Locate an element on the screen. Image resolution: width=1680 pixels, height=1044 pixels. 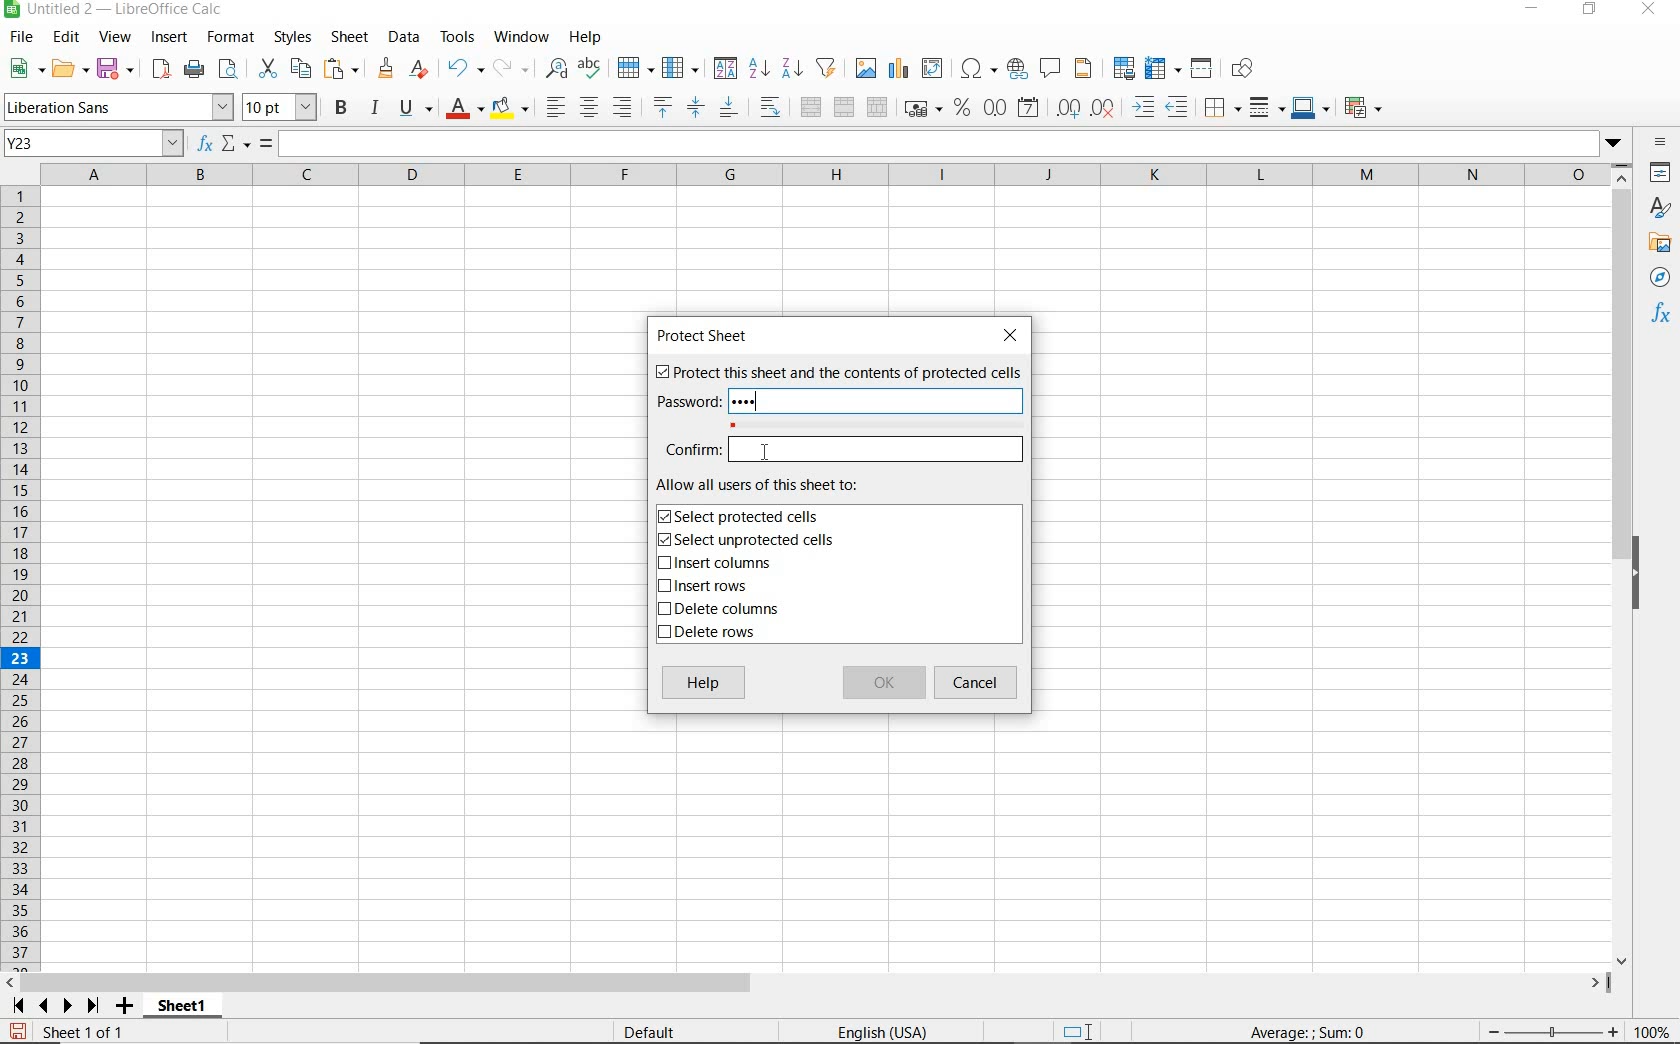
TOOLS is located at coordinates (456, 37).